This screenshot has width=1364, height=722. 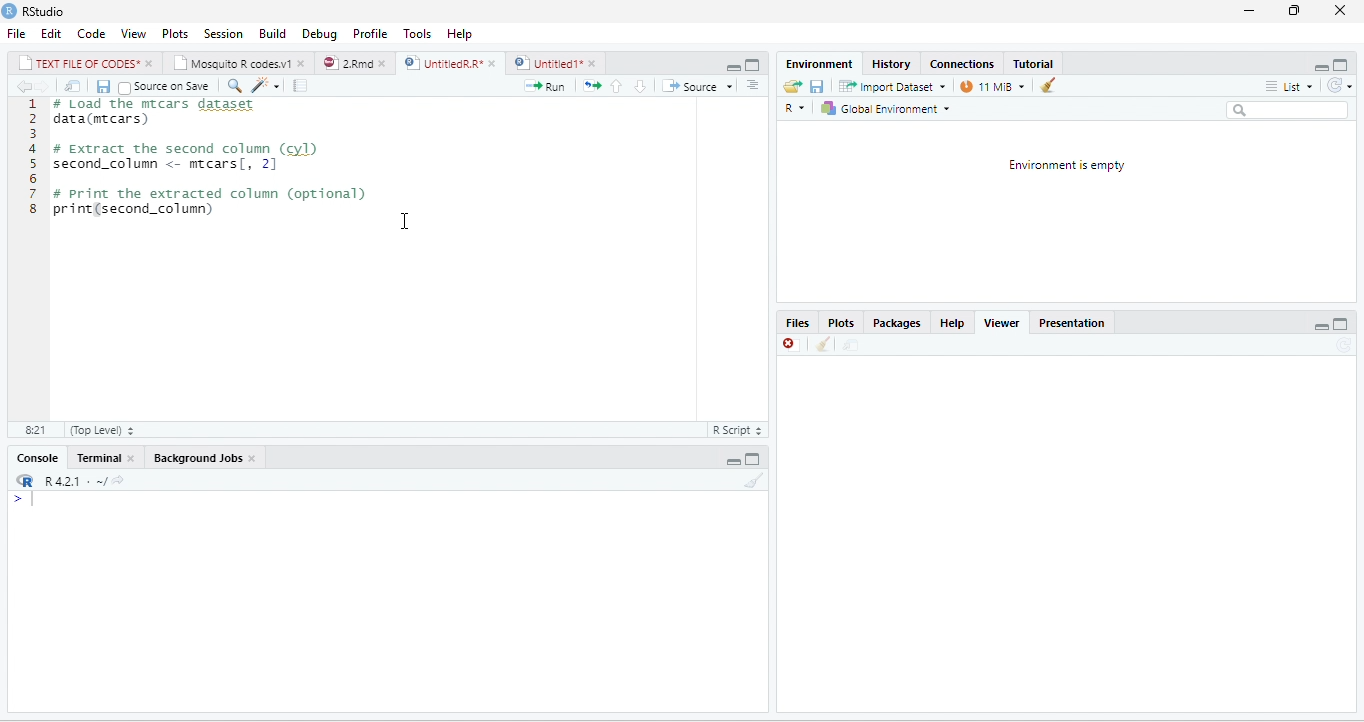 What do you see at coordinates (730, 87) in the screenshot?
I see `drop down` at bounding box center [730, 87].